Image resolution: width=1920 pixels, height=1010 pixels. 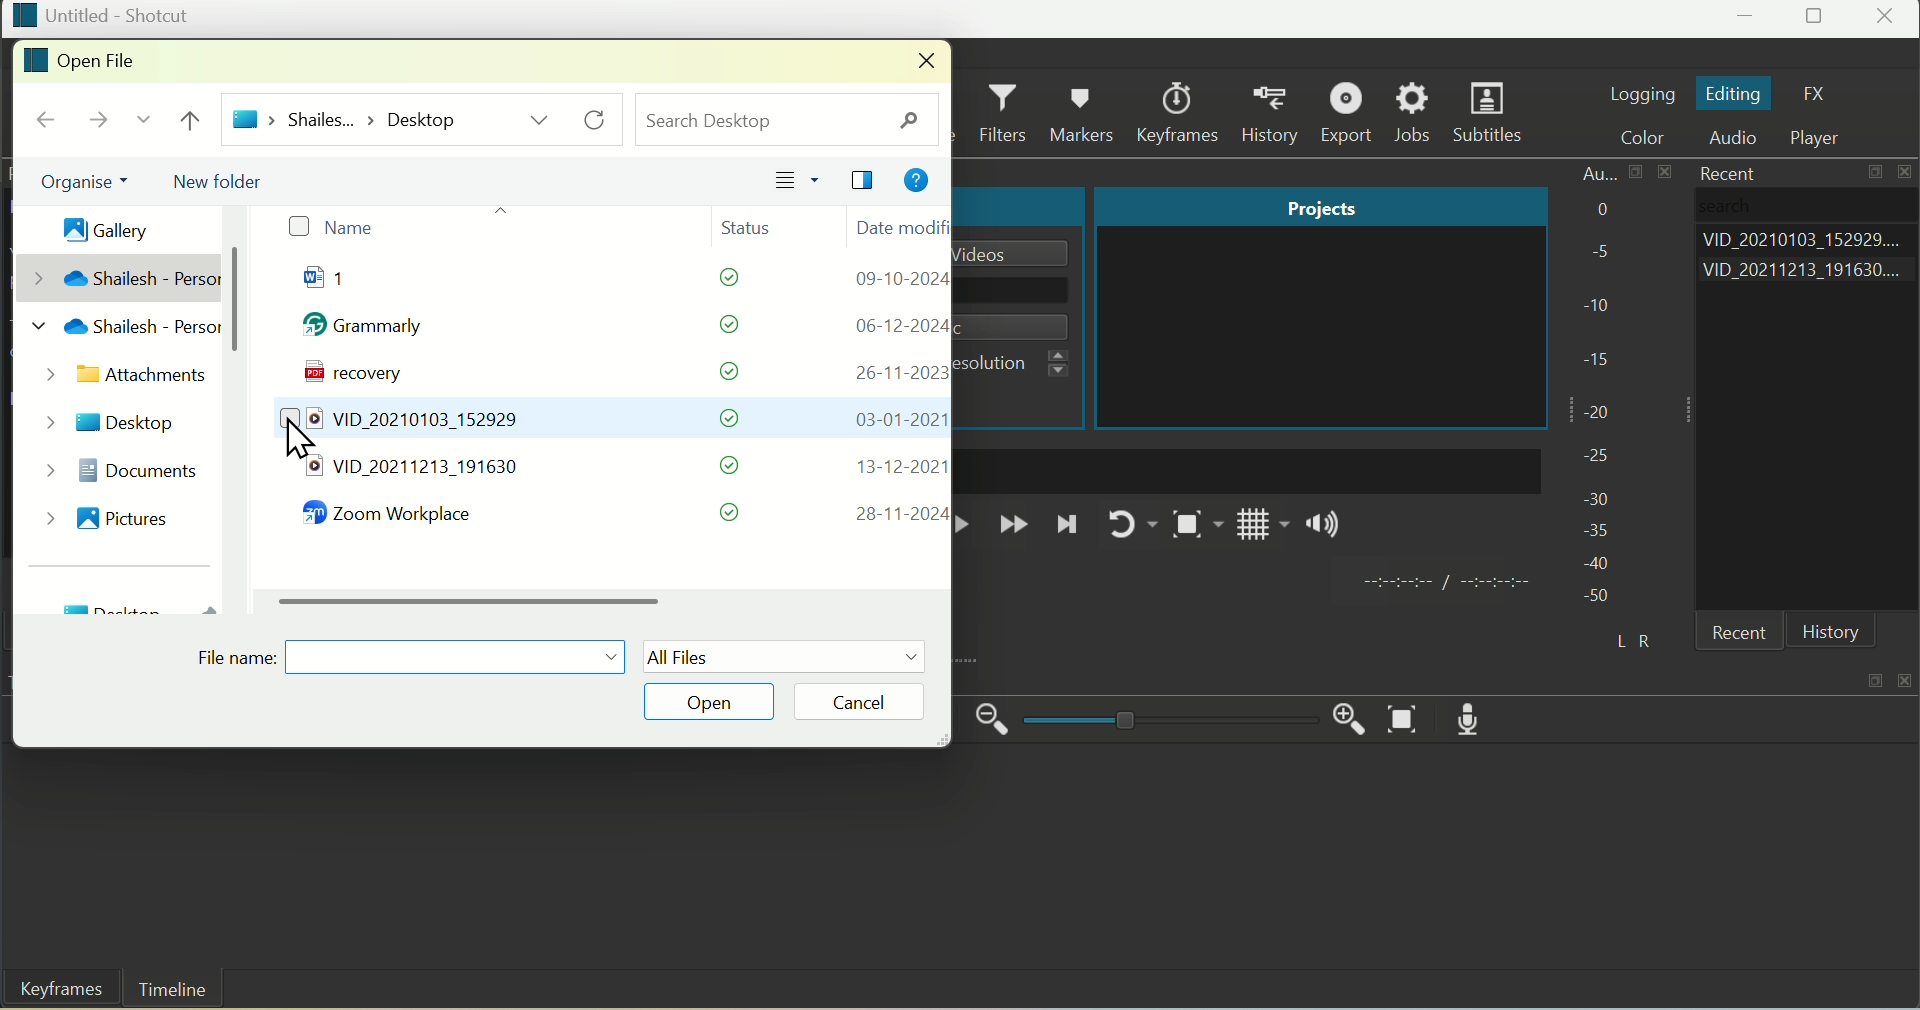 What do you see at coordinates (899, 227) in the screenshot?
I see `Date` at bounding box center [899, 227].